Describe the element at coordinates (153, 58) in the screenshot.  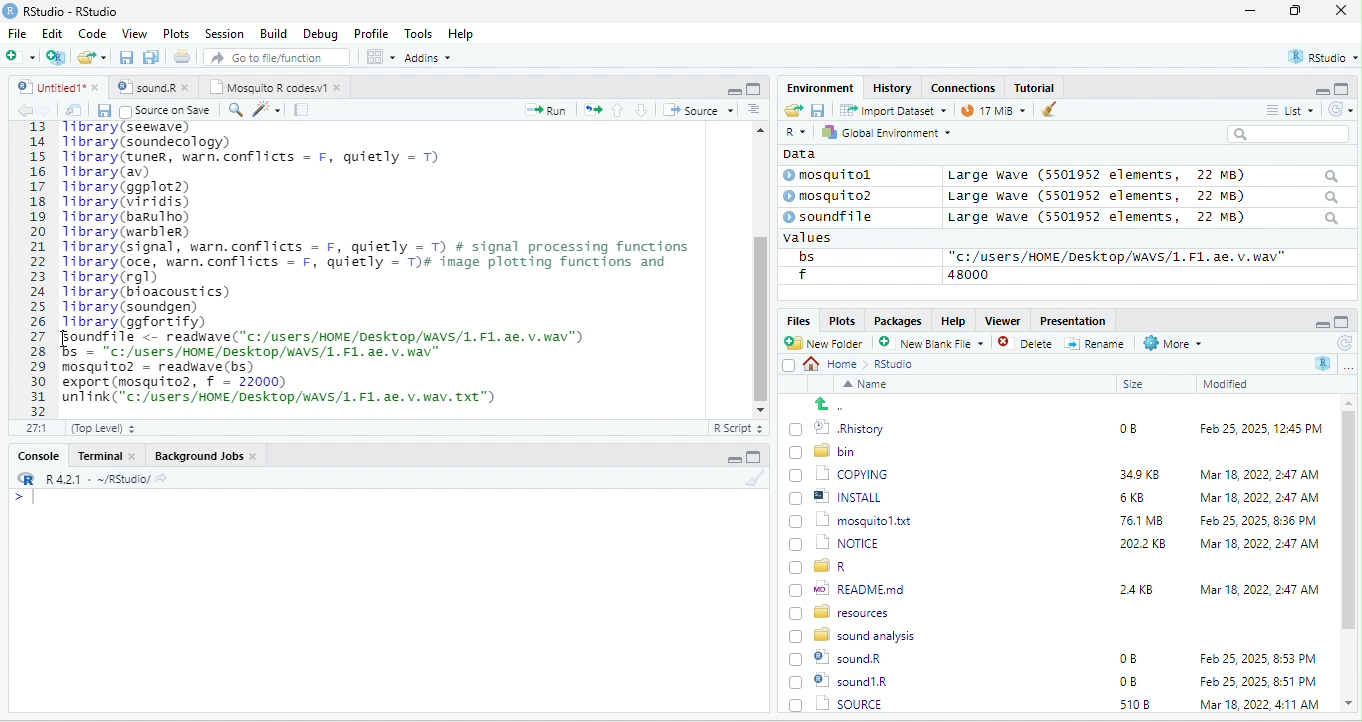
I see `save as` at that location.